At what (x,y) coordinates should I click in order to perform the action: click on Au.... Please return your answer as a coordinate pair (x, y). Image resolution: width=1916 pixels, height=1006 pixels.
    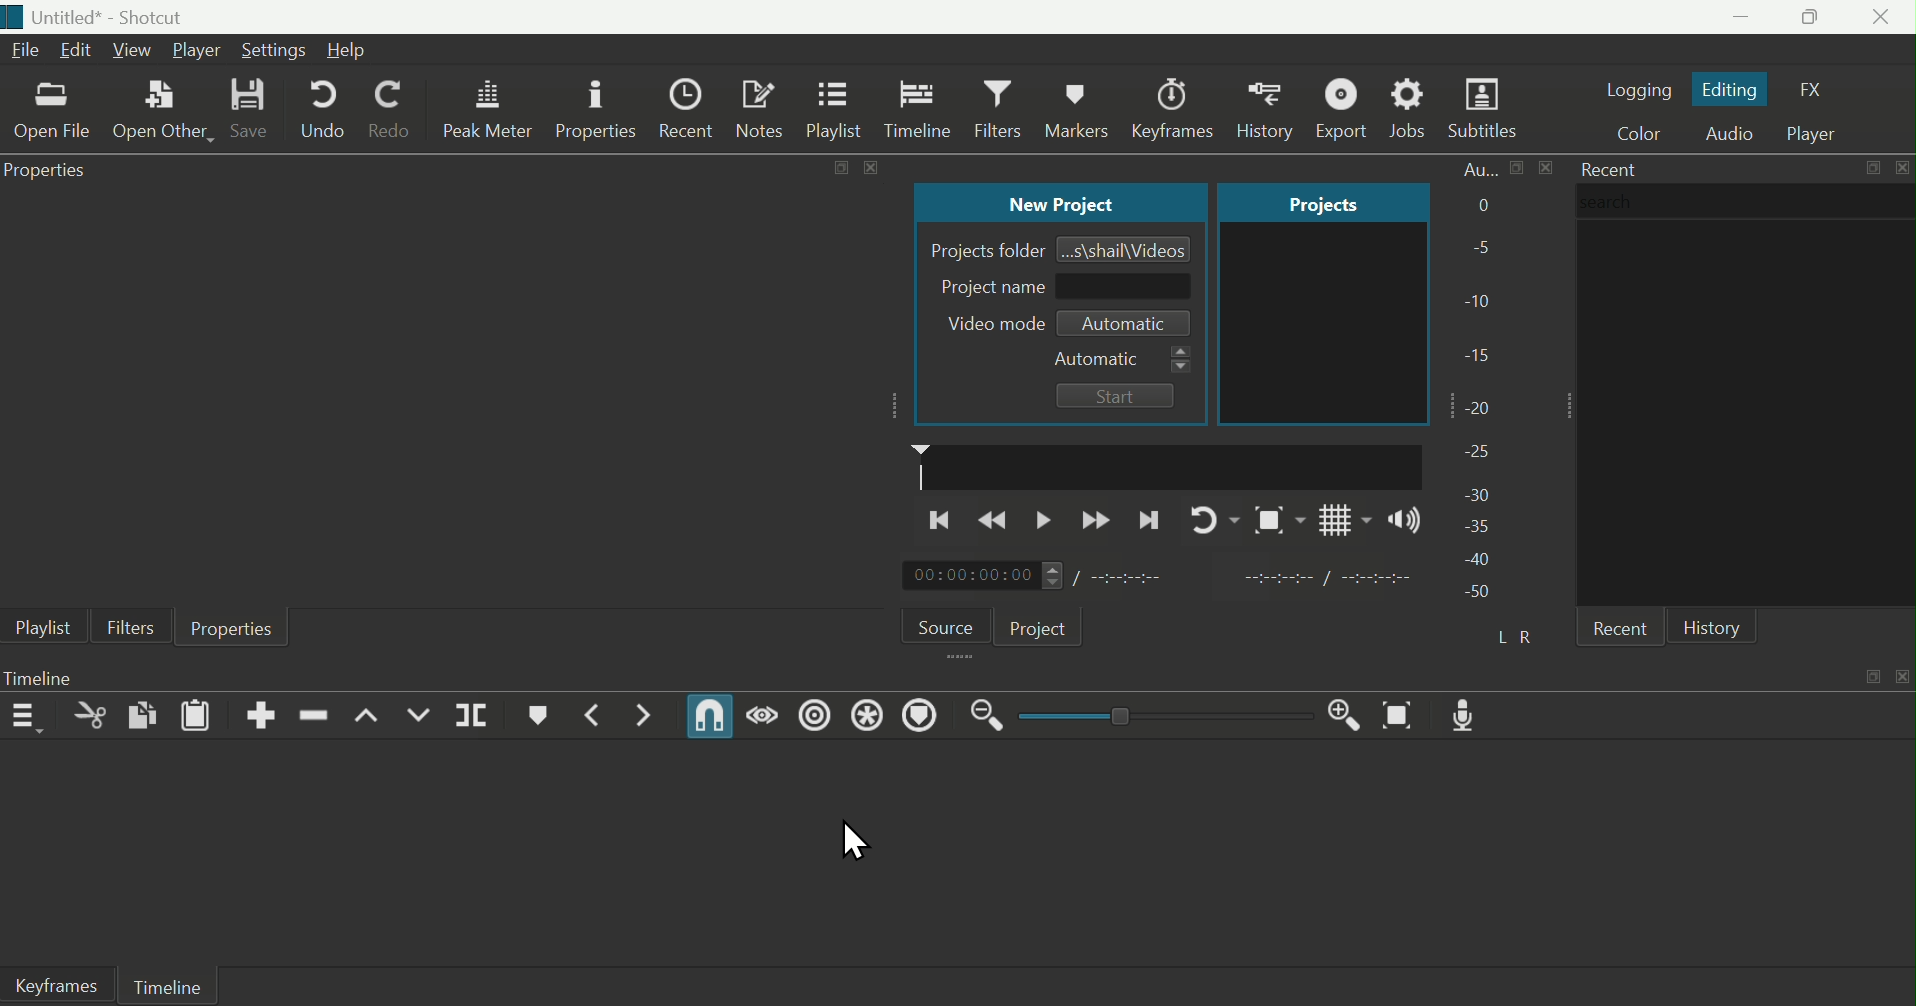
    Looking at the image, I should click on (1473, 169).